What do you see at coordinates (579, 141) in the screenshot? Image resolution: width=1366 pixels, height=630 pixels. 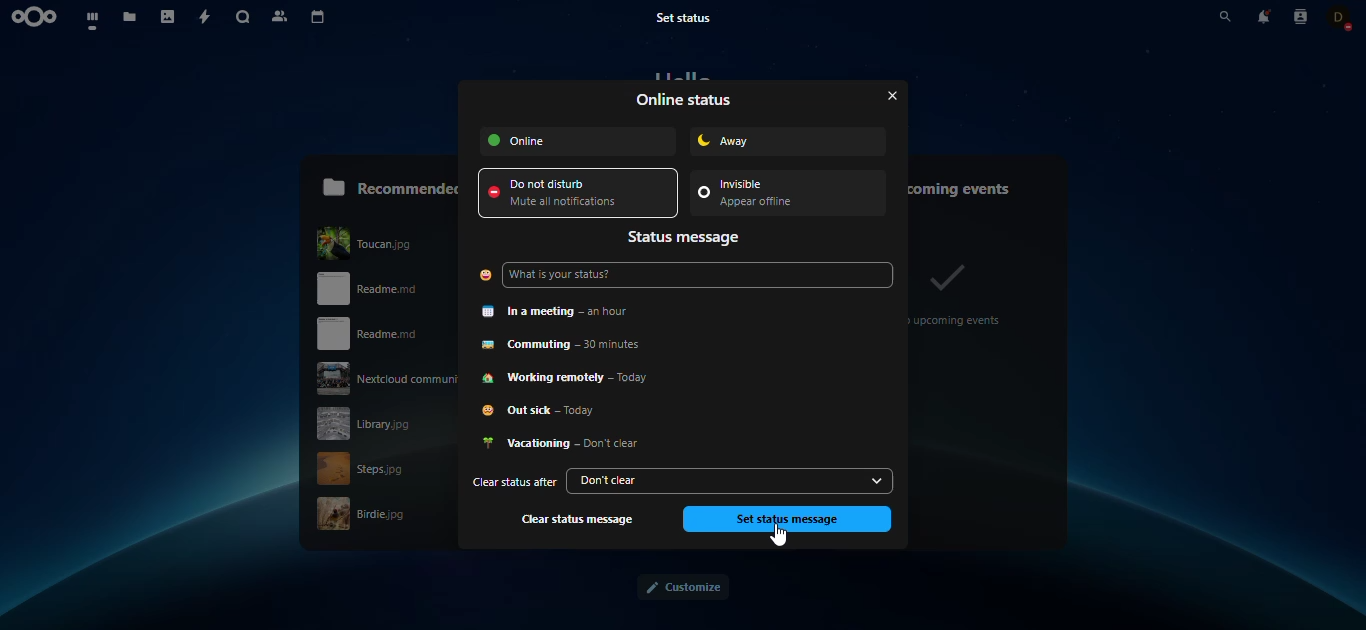 I see `online` at bounding box center [579, 141].